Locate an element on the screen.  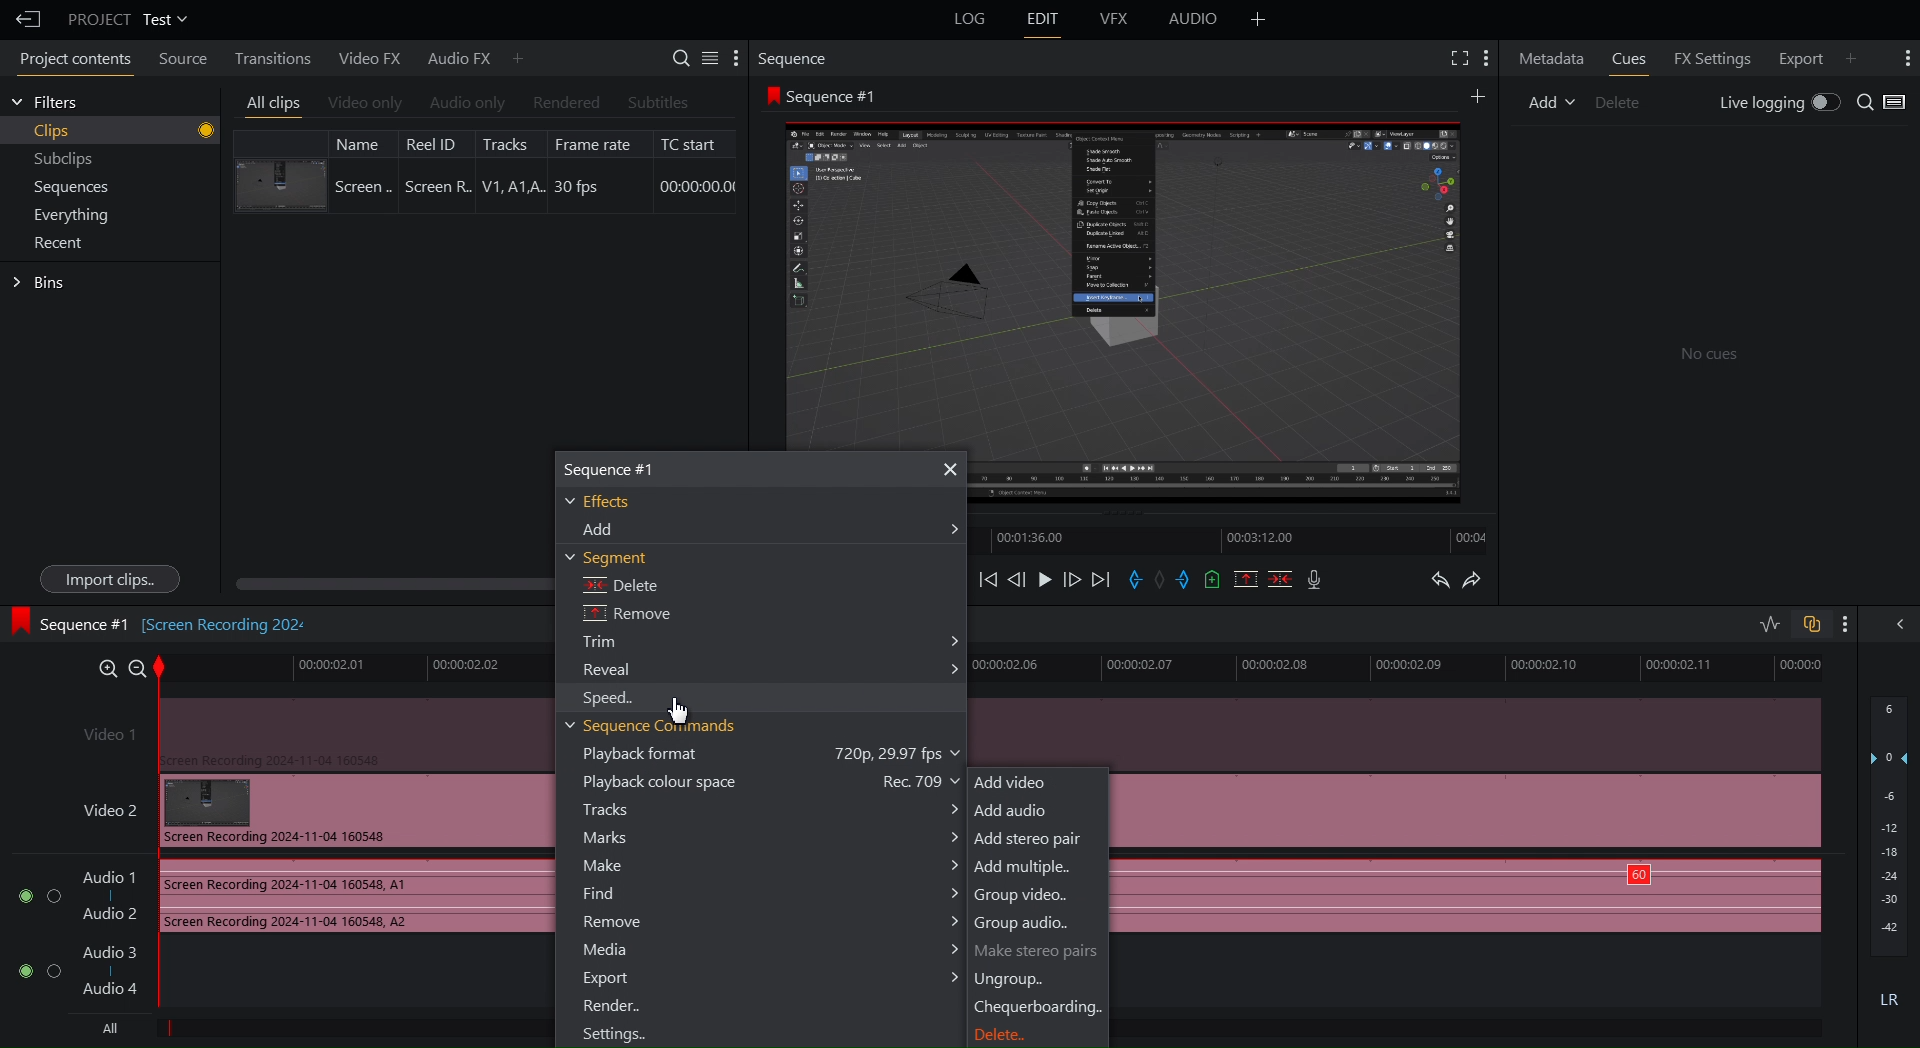
FX Settings is located at coordinates (1709, 56).